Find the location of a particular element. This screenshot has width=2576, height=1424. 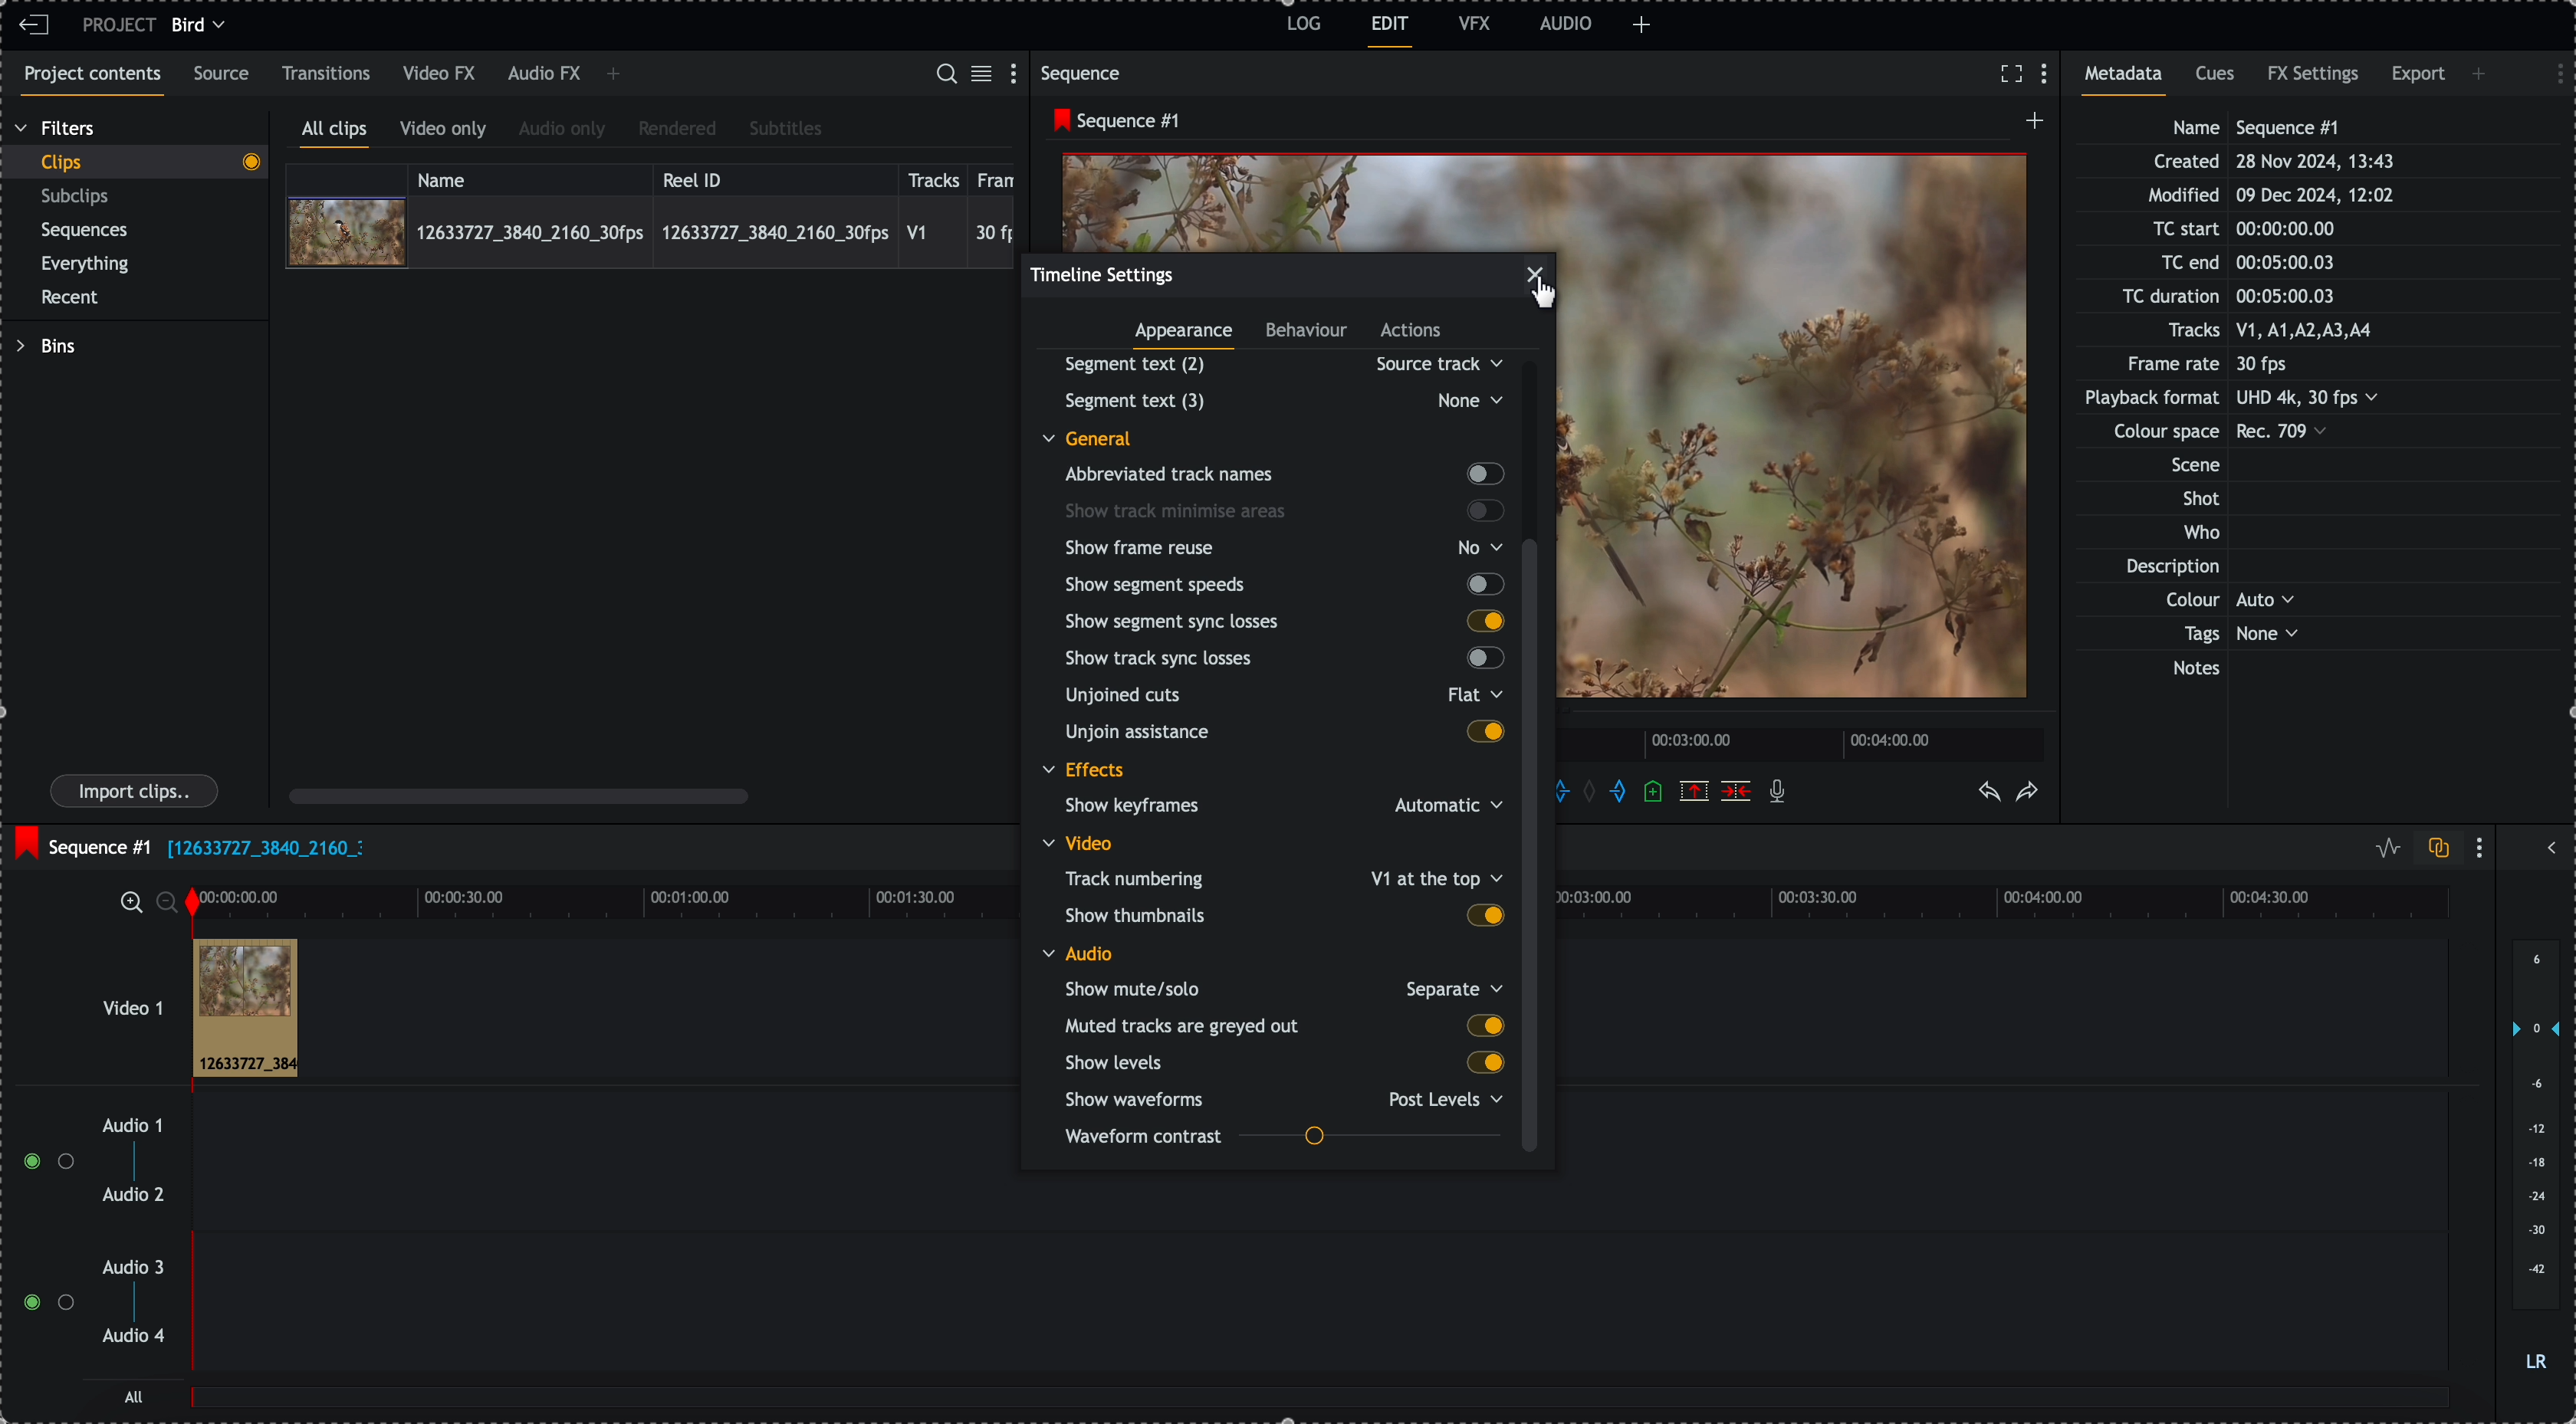

timeline is located at coordinates (602, 900).